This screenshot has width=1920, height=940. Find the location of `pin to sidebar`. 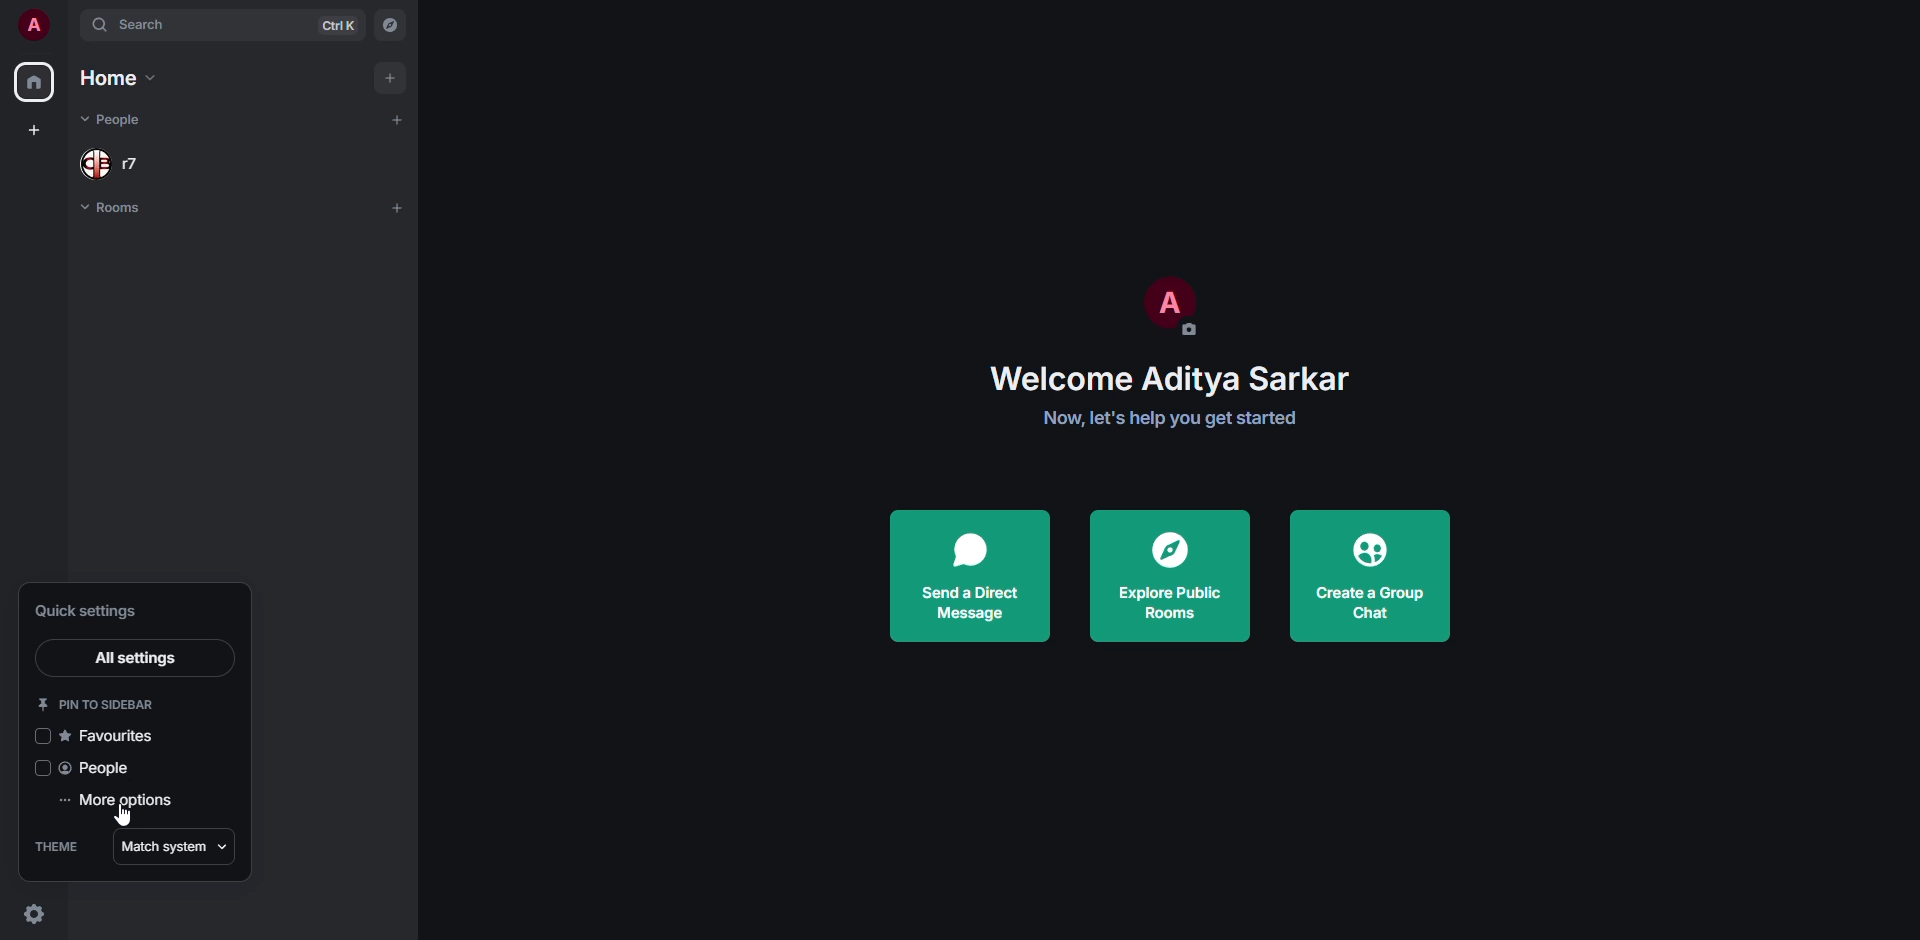

pin to sidebar is located at coordinates (98, 704).